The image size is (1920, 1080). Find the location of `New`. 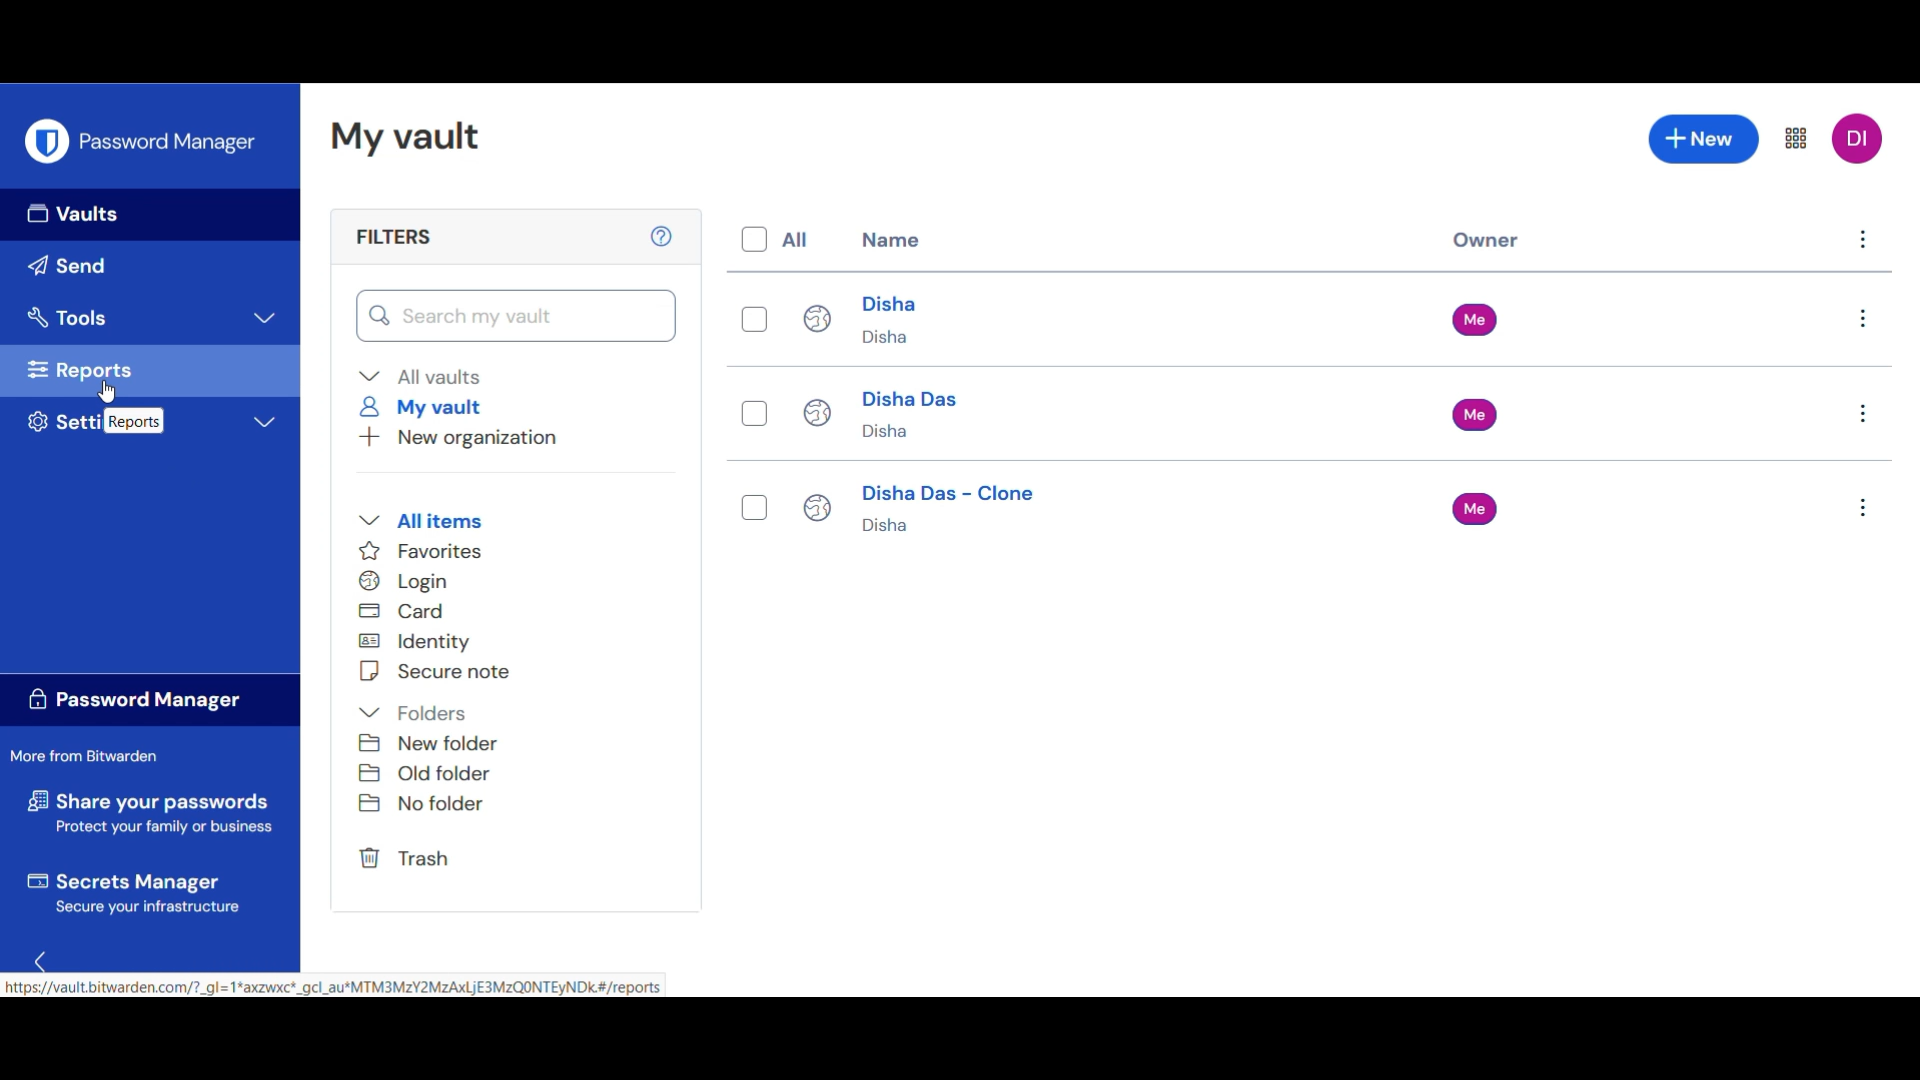

New is located at coordinates (1704, 139).